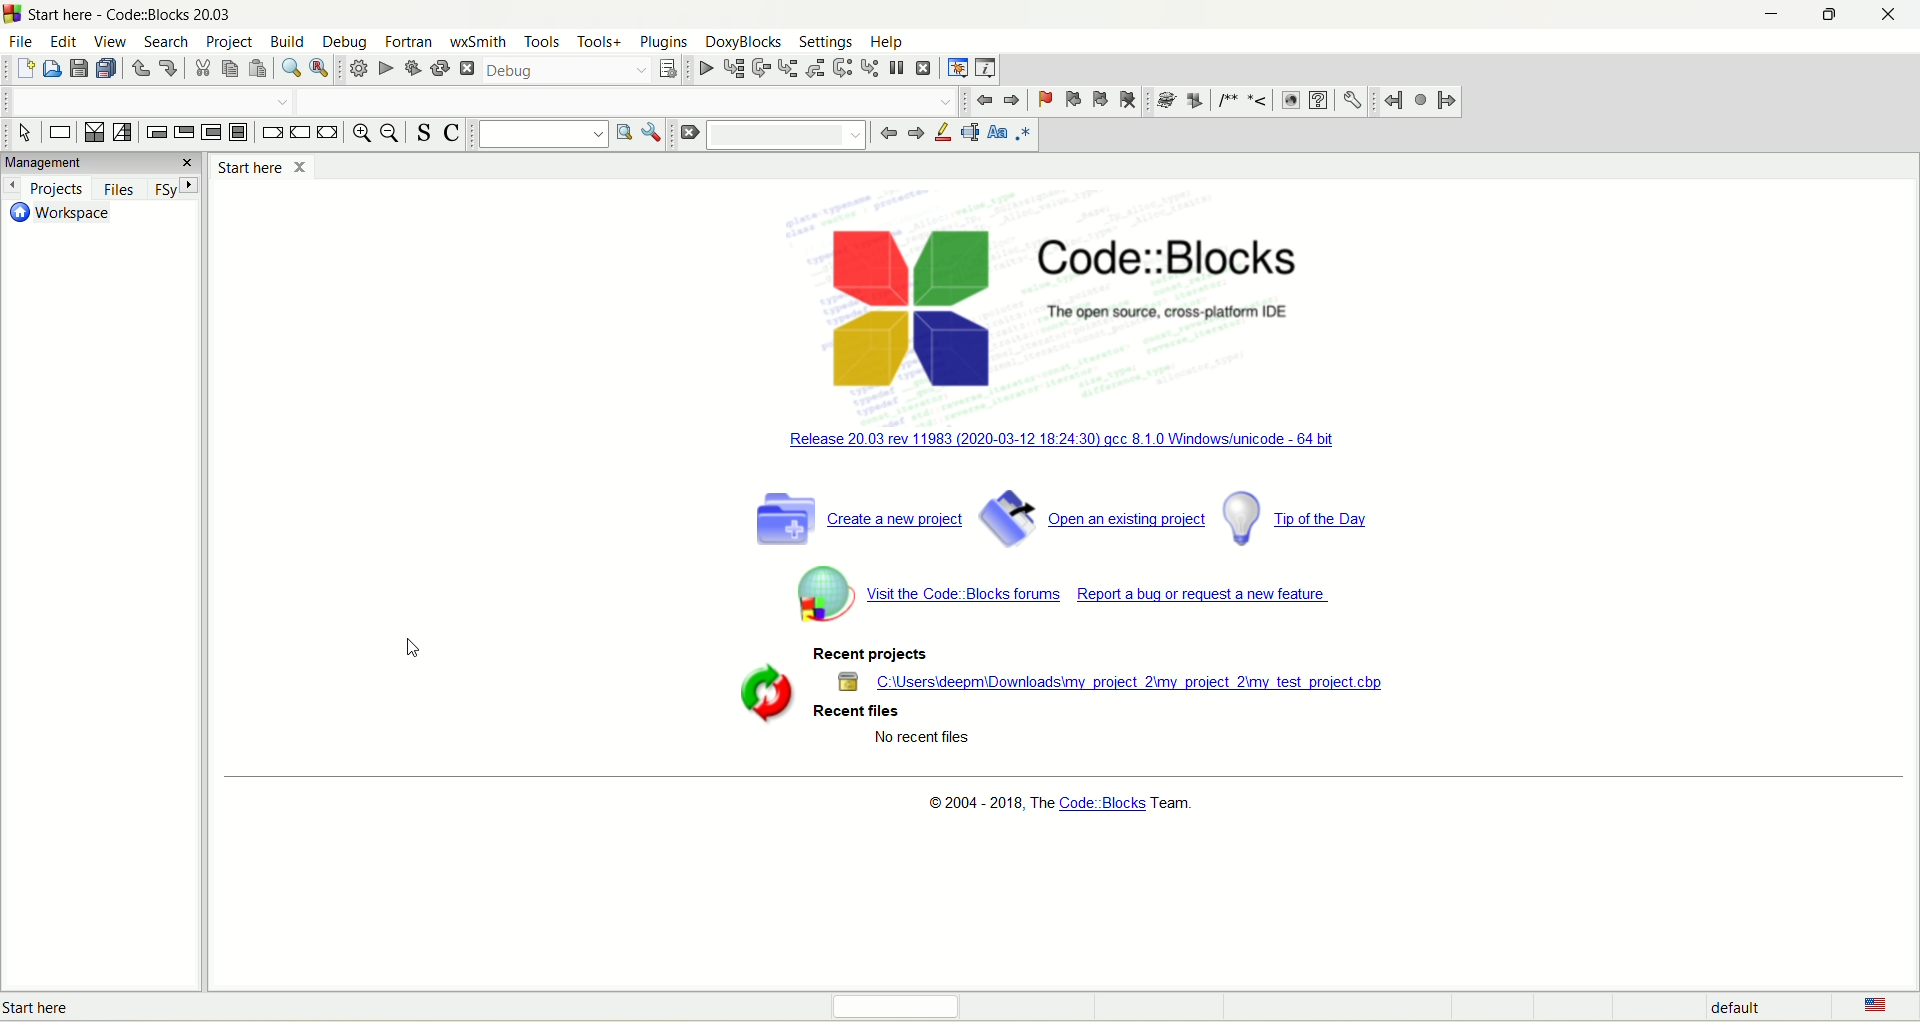 The width and height of the screenshot is (1920, 1022). What do you see at coordinates (703, 71) in the screenshot?
I see `debug` at bounding box center [703, 71].